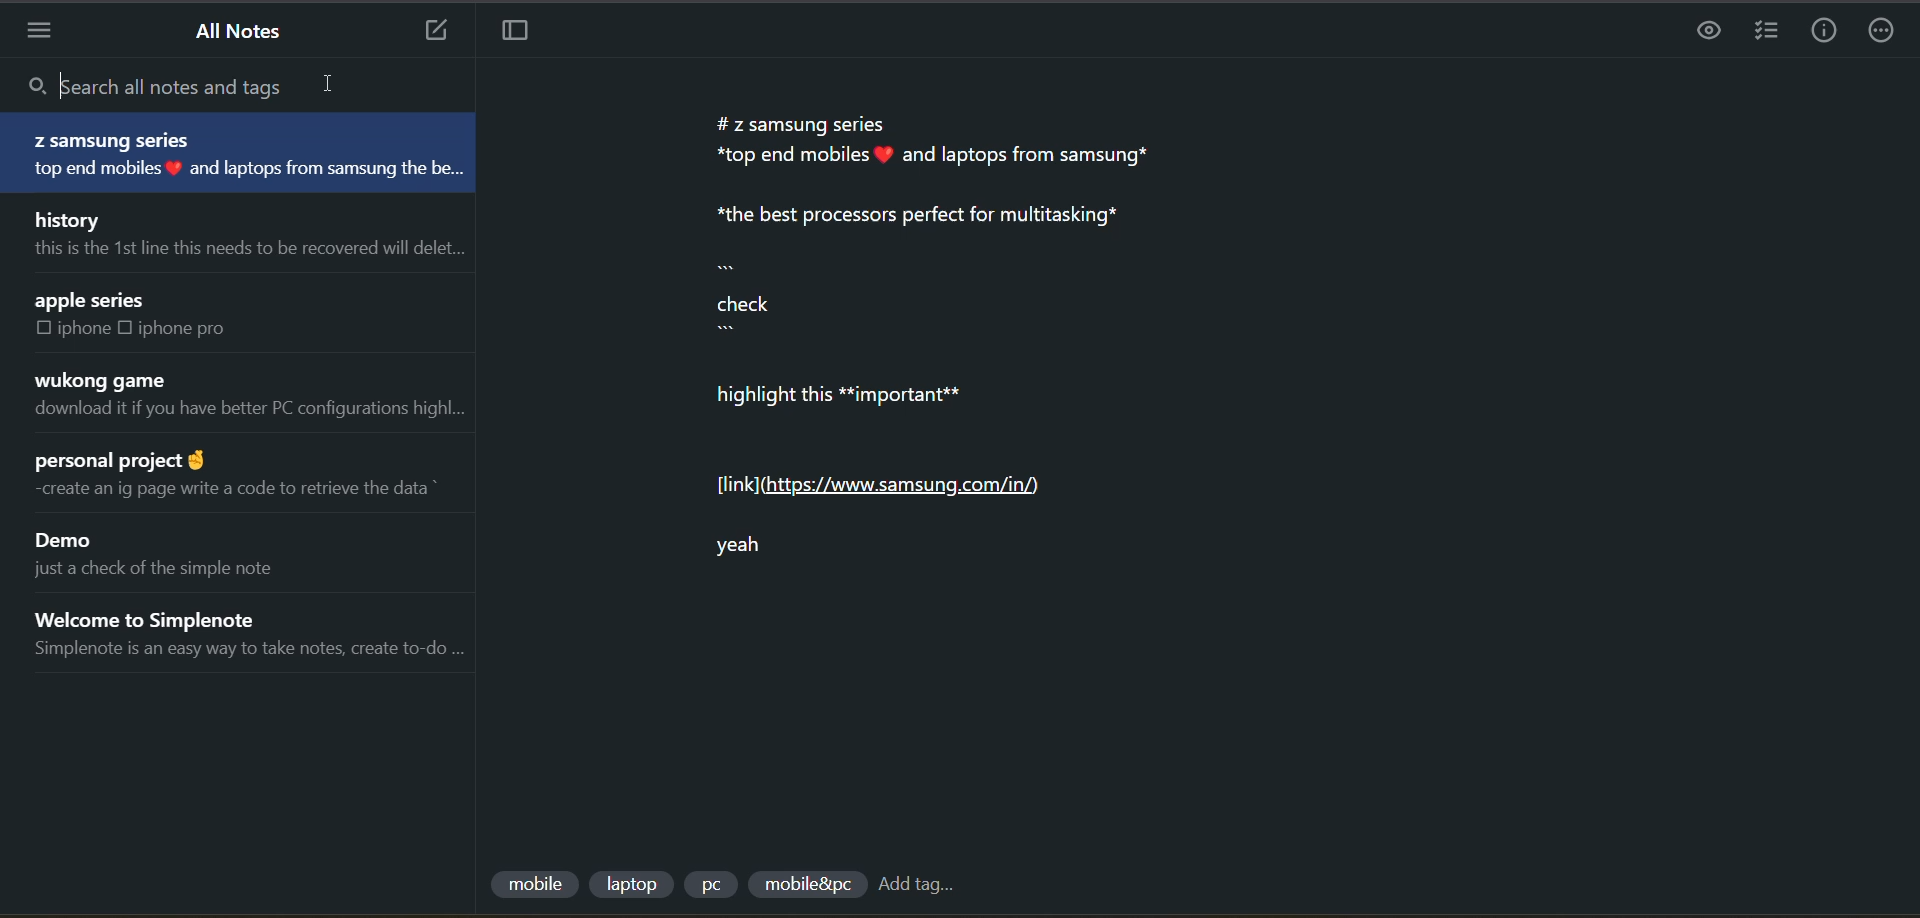 Image resolution: width=1920 pixels, height=918 pixels. I want to click on this is the 1st line this needs to be recovered will delet..., so click(250, 253).